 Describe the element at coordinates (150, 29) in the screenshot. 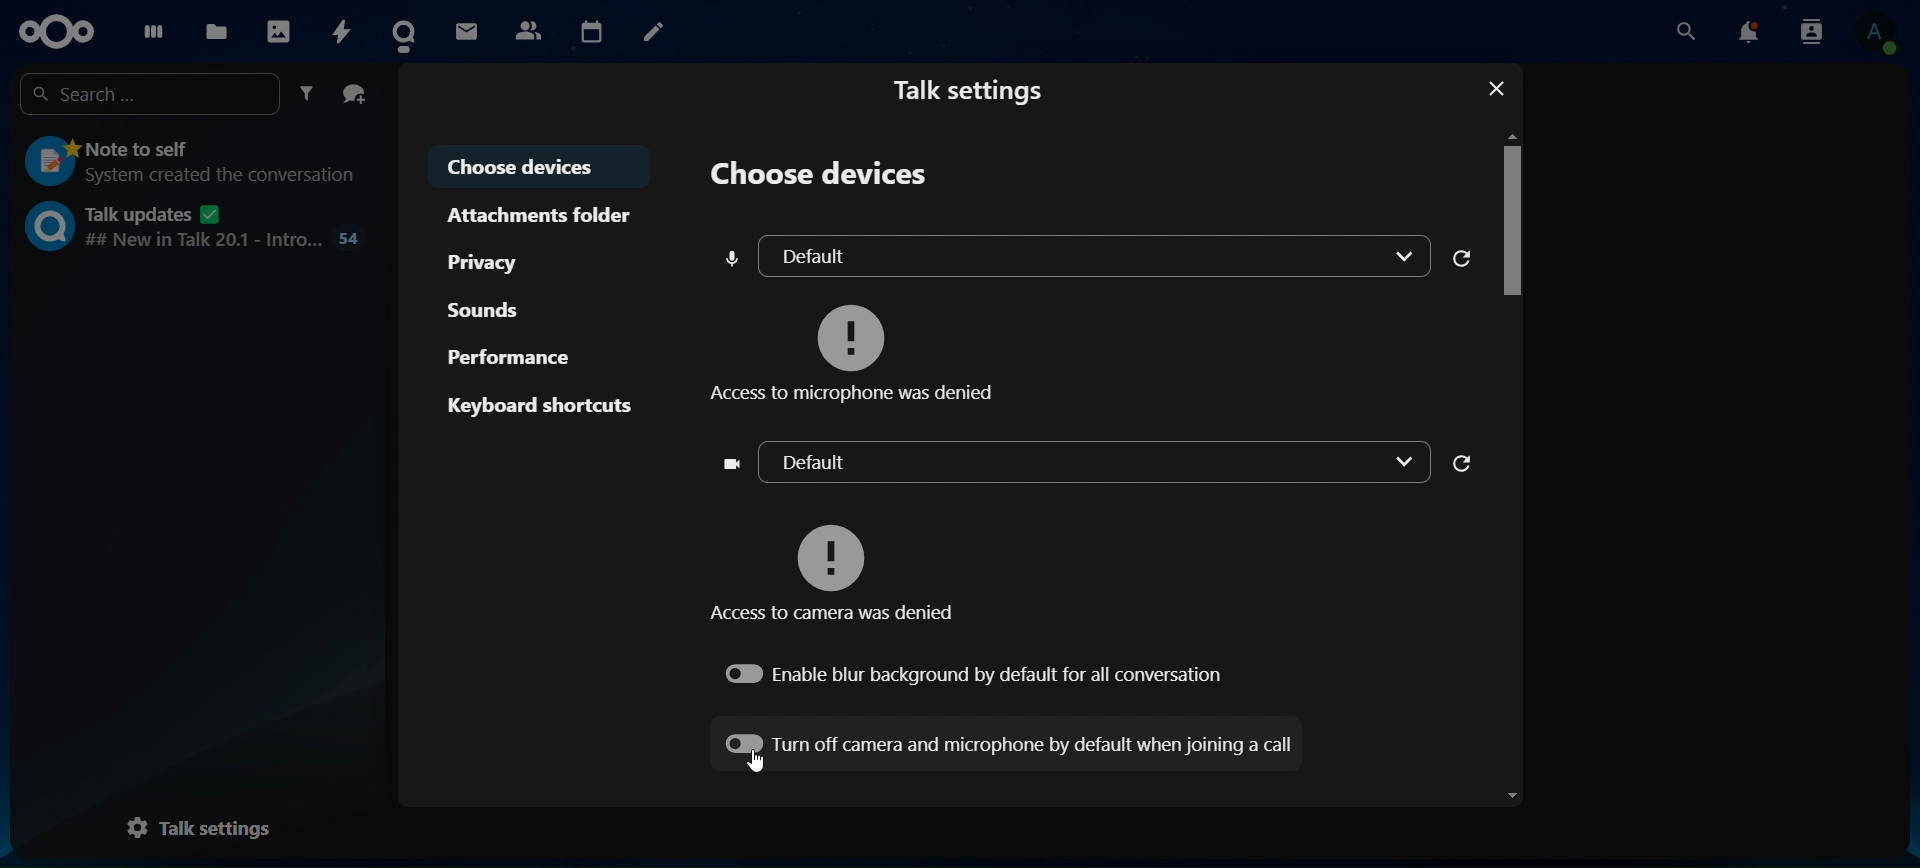

I see `dashboard` at that location.